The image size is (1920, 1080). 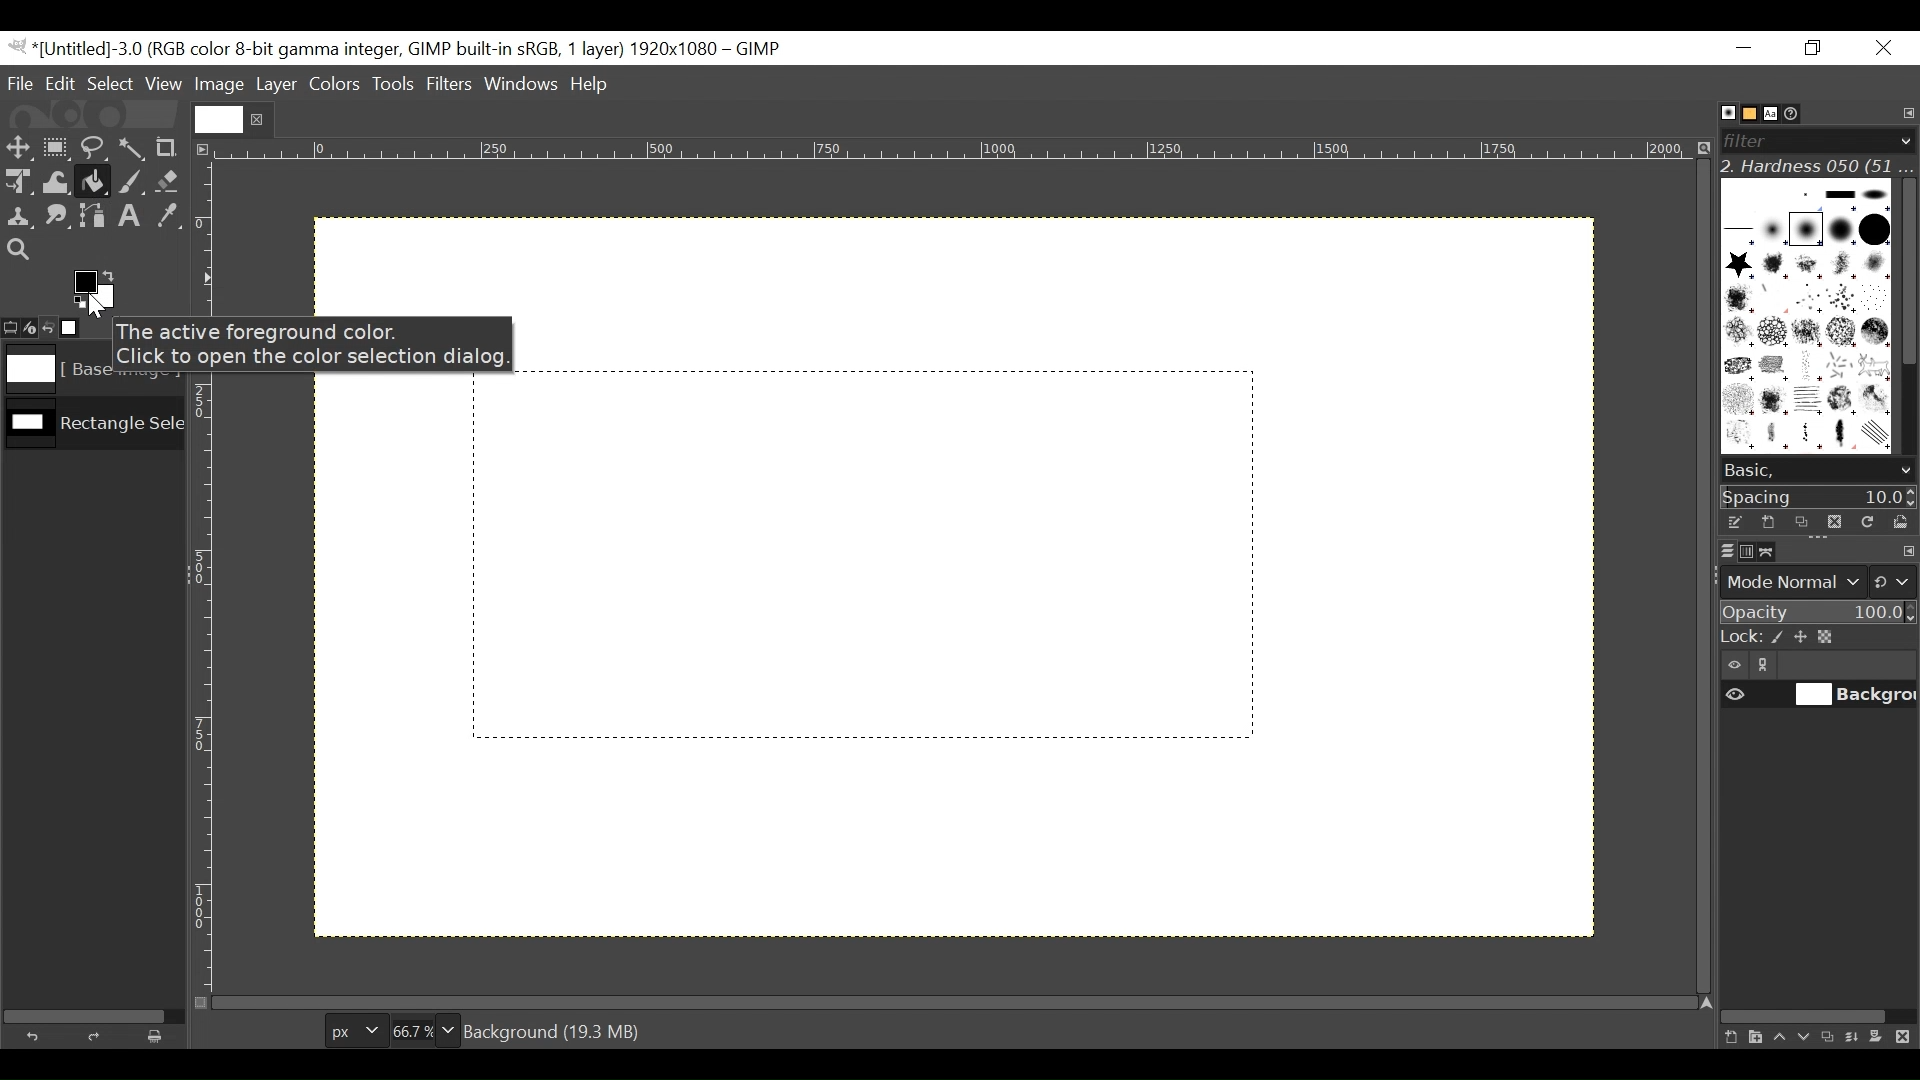 I want to click on close, so click(x=260, y=119).